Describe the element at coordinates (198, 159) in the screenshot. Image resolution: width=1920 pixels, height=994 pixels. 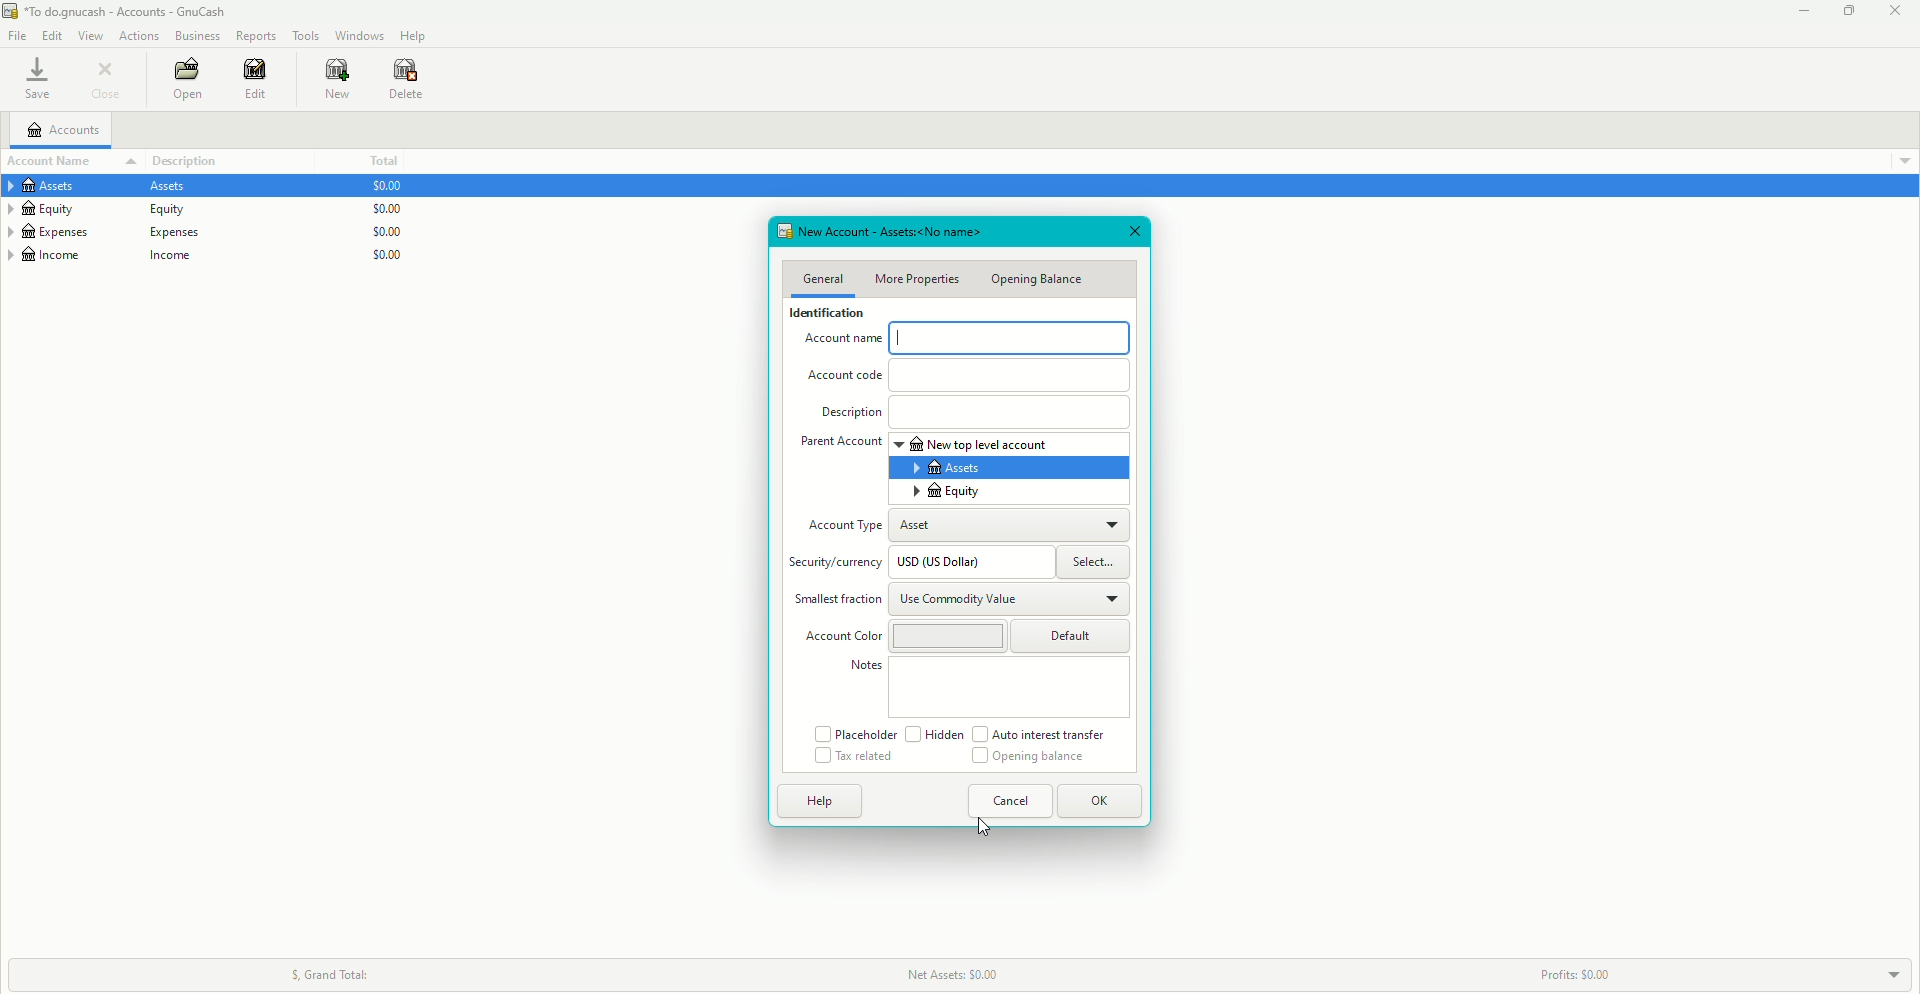
I see `Description` at that location.